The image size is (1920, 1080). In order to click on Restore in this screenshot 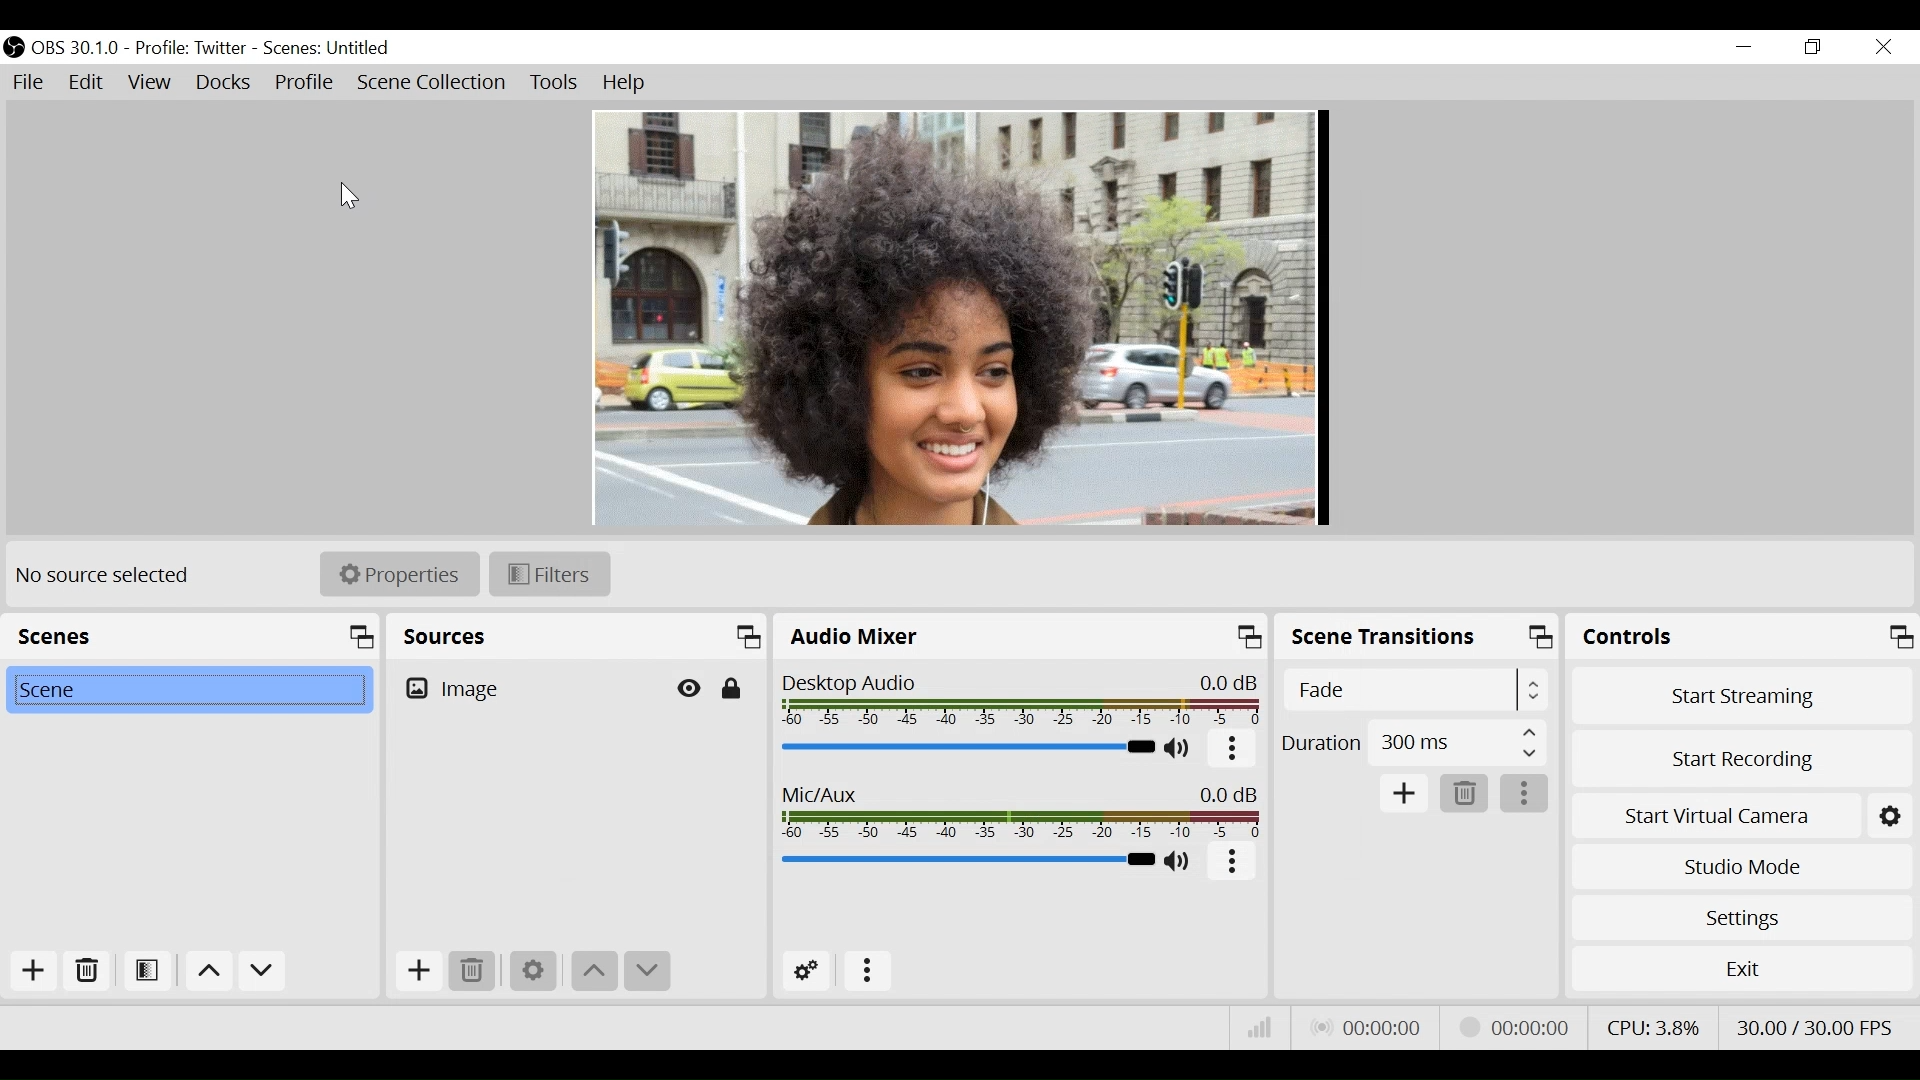, I will do `click(1810, 47)`.